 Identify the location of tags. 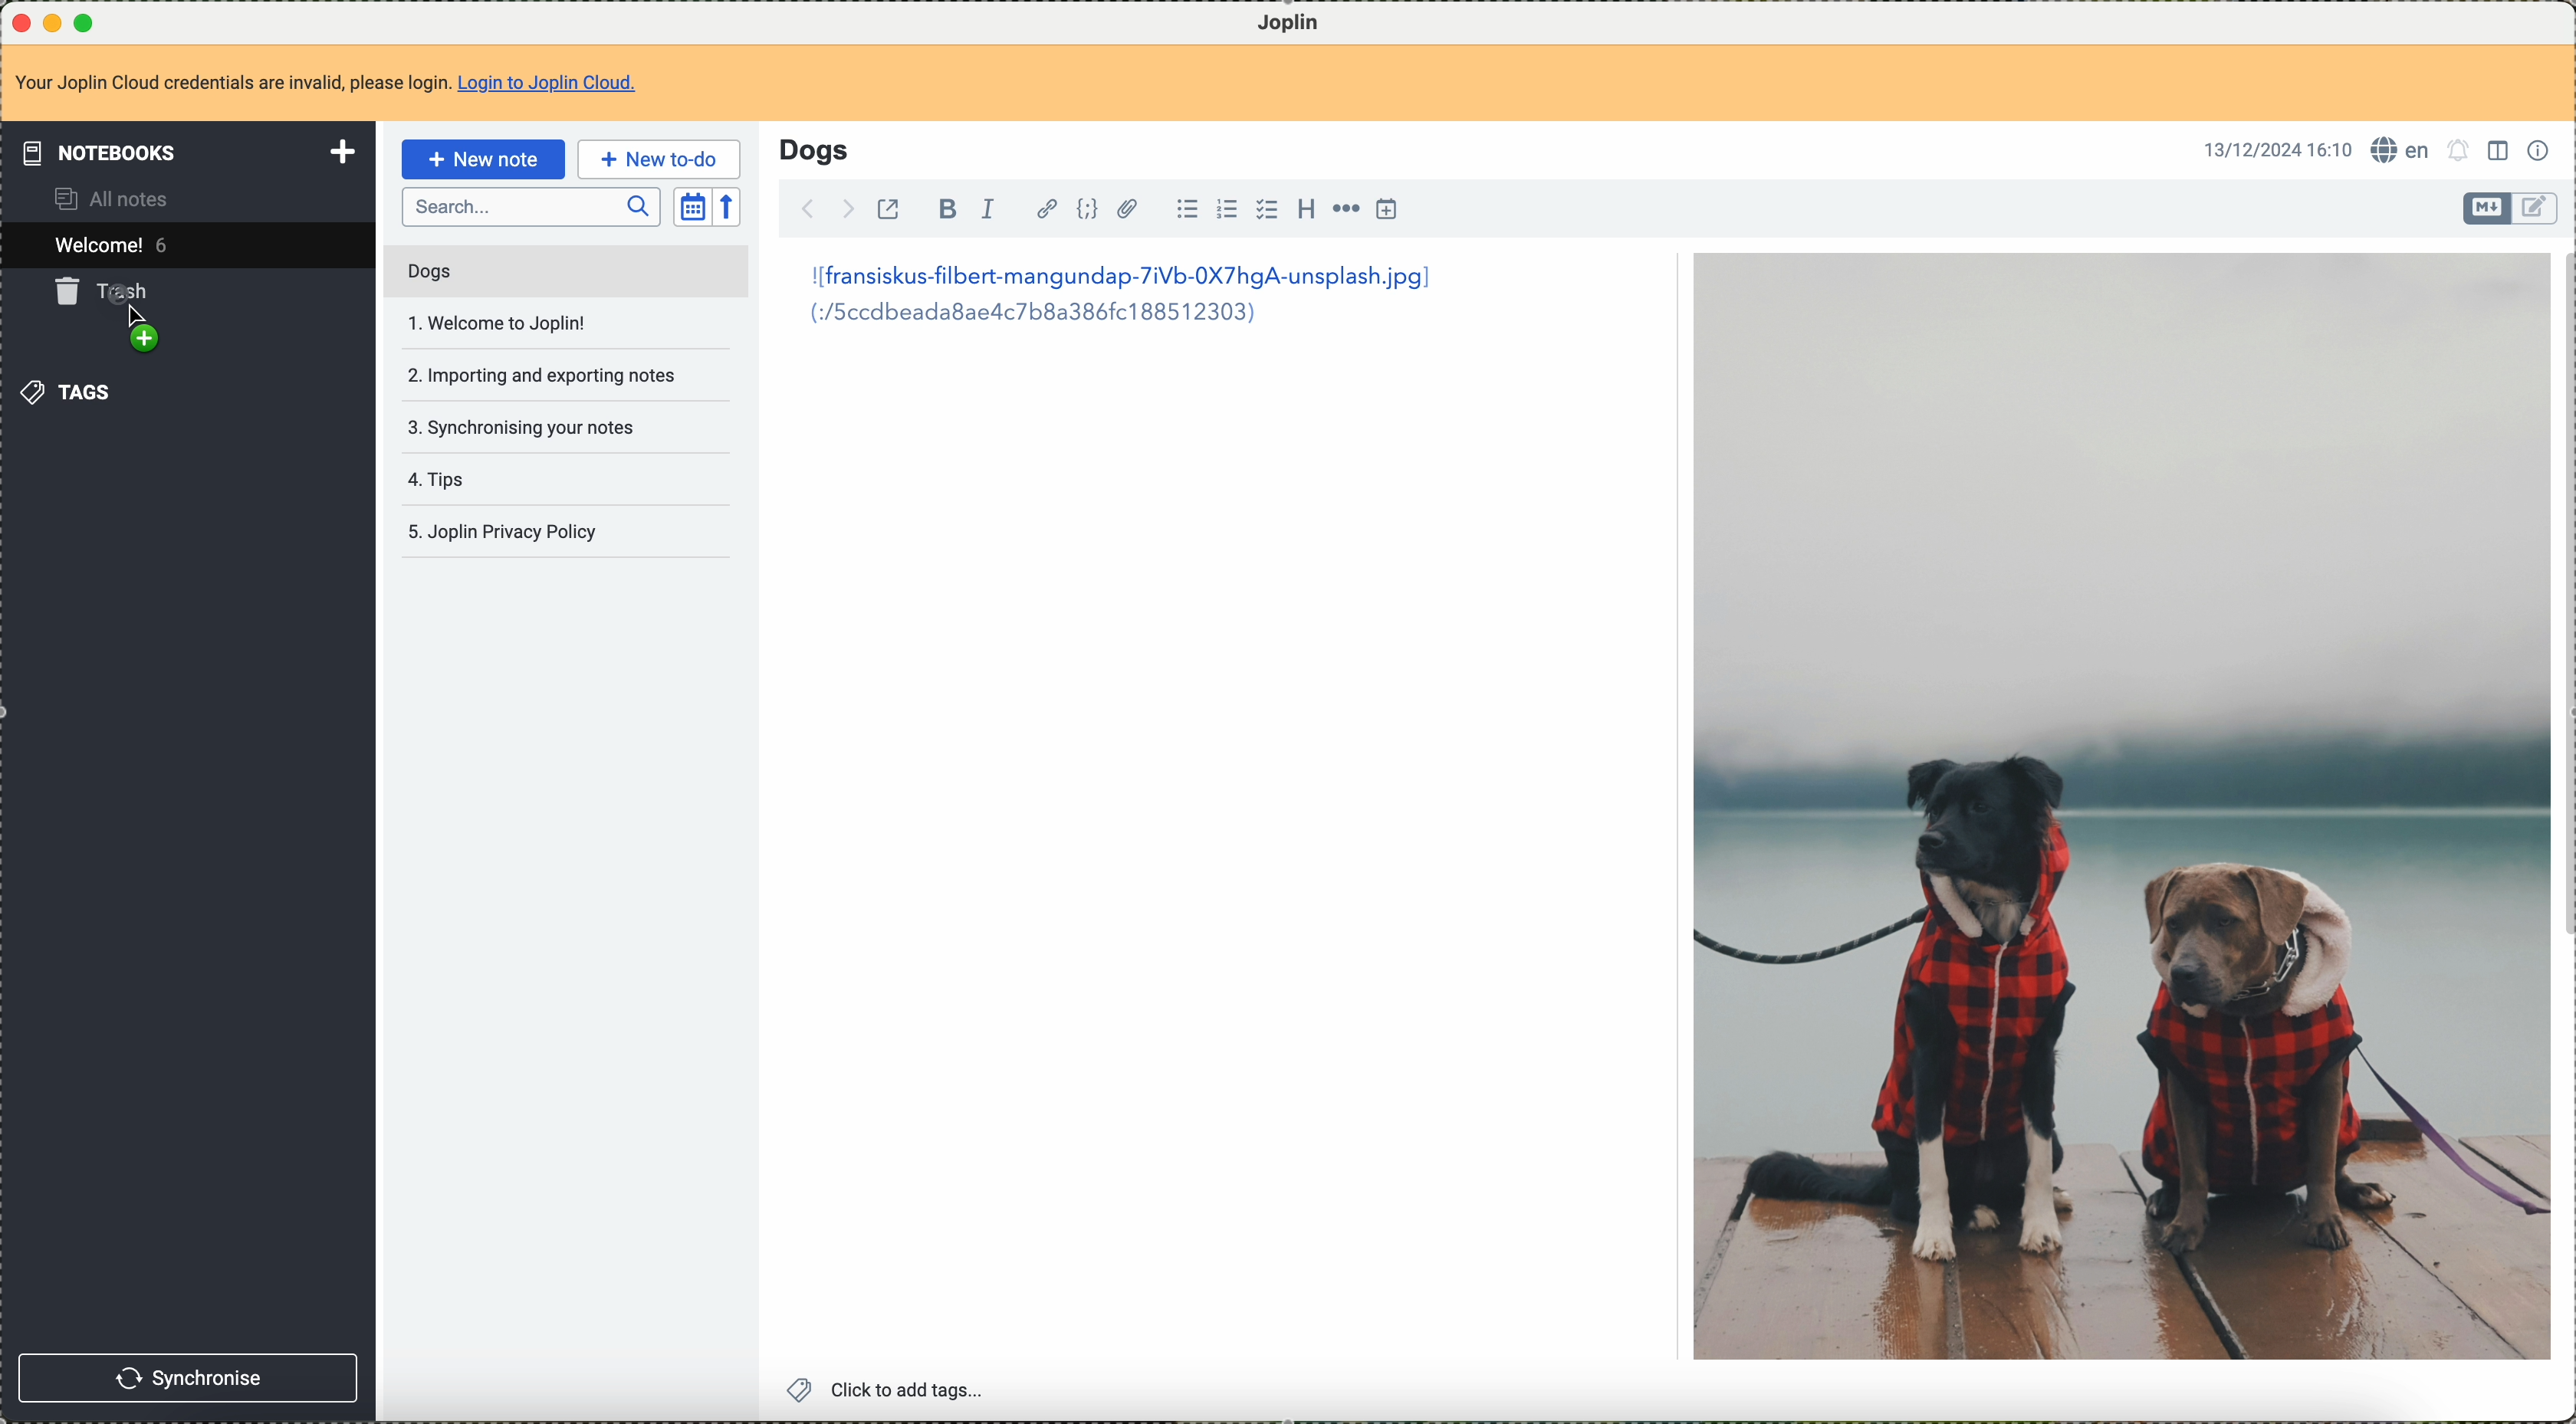
(74, 396).